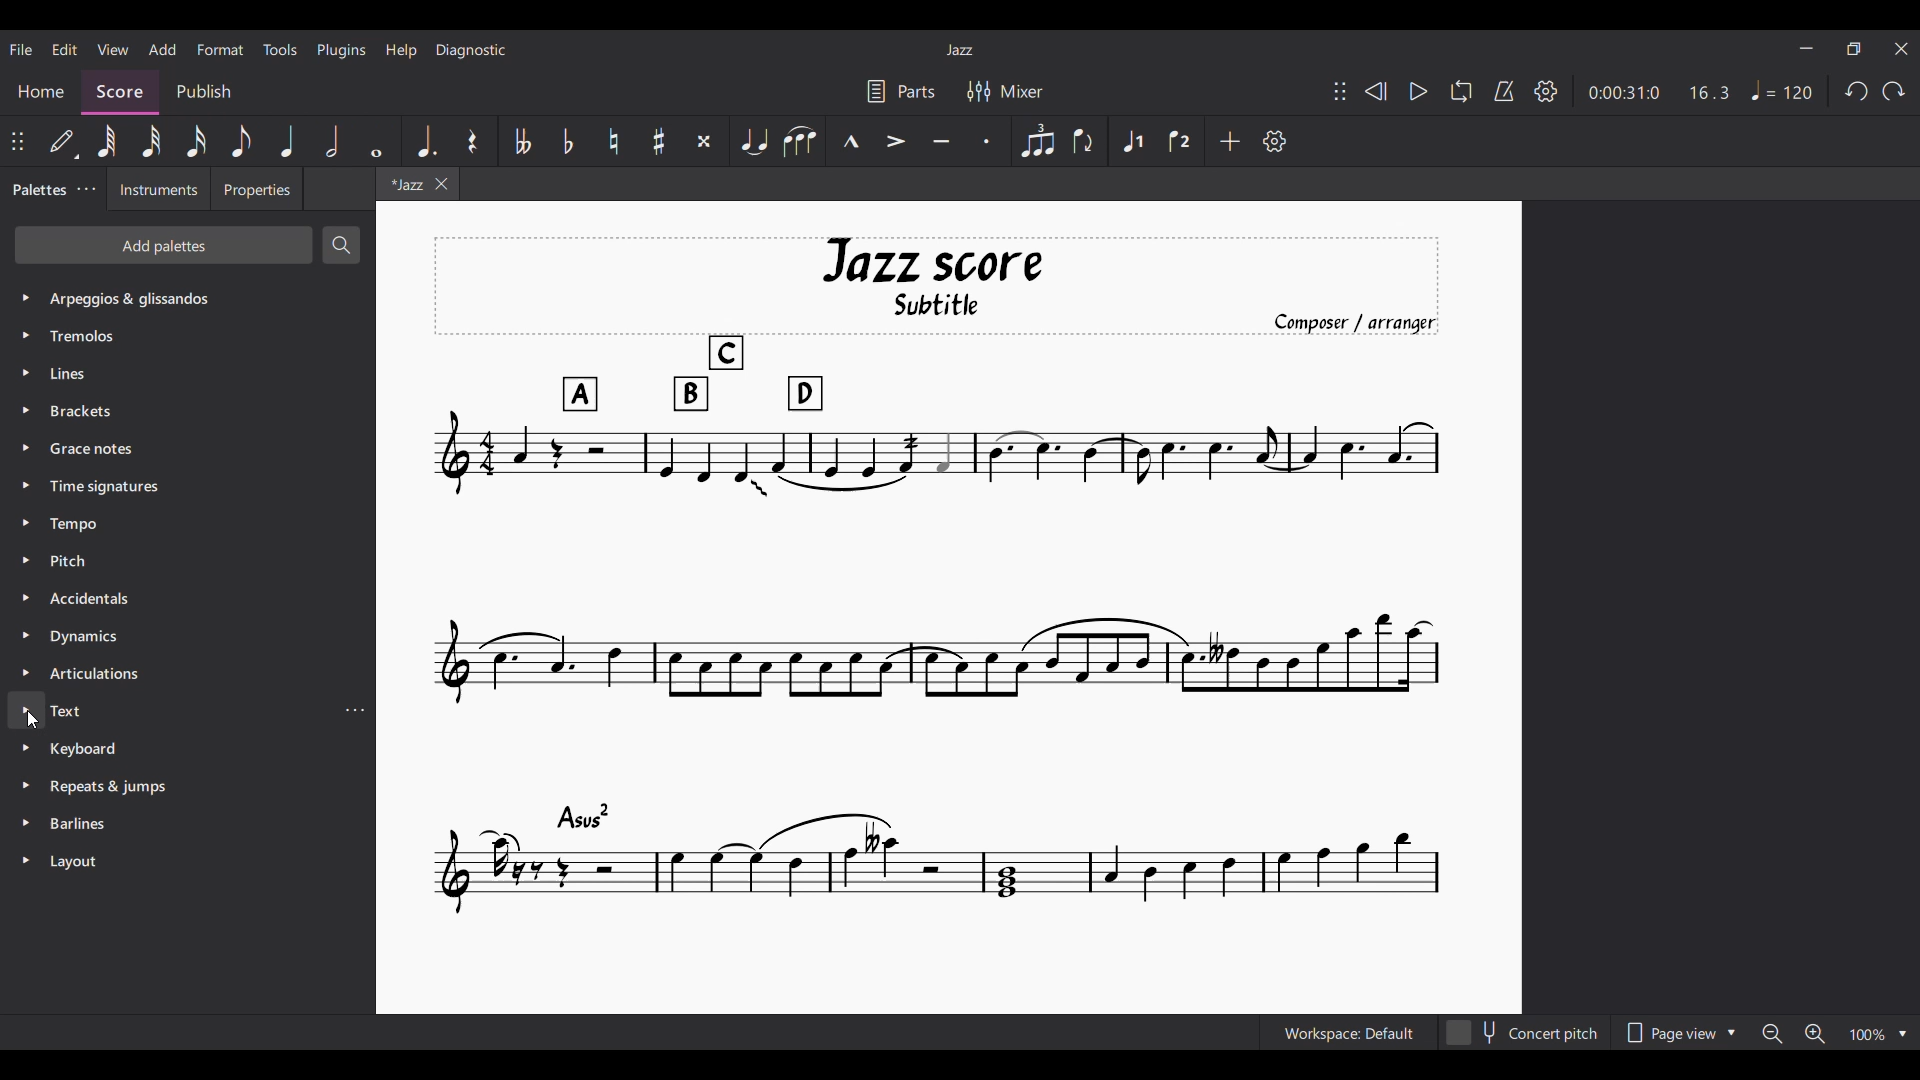  What do you see at coordinates (37, 190) in the screenshot?
I see `Palettes` at bounding box center [37, 190].